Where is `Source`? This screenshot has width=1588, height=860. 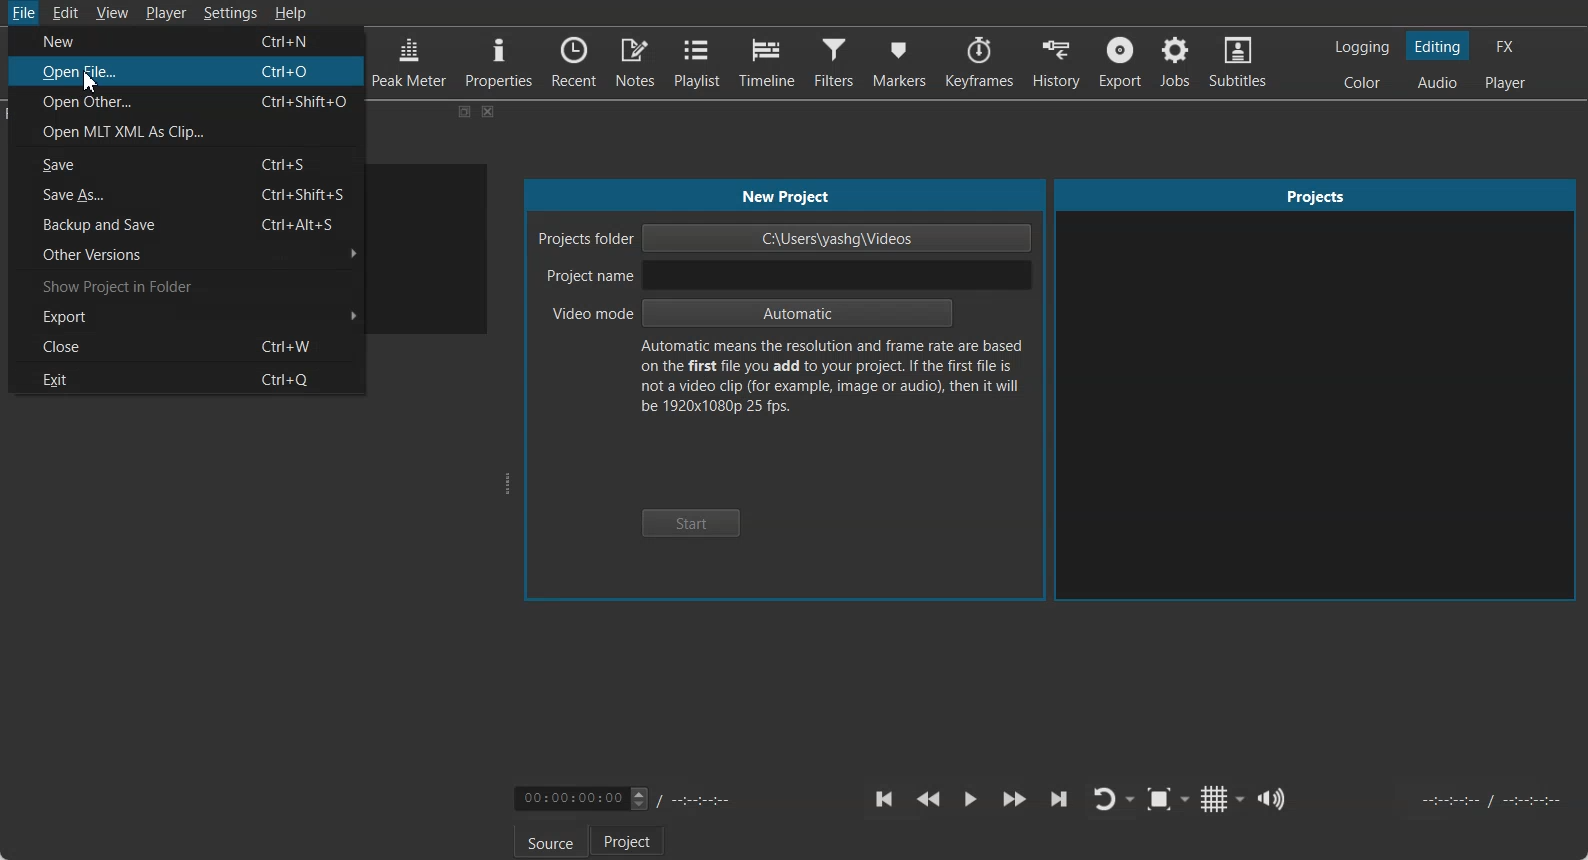 Source is located at coordinates (546, 842).